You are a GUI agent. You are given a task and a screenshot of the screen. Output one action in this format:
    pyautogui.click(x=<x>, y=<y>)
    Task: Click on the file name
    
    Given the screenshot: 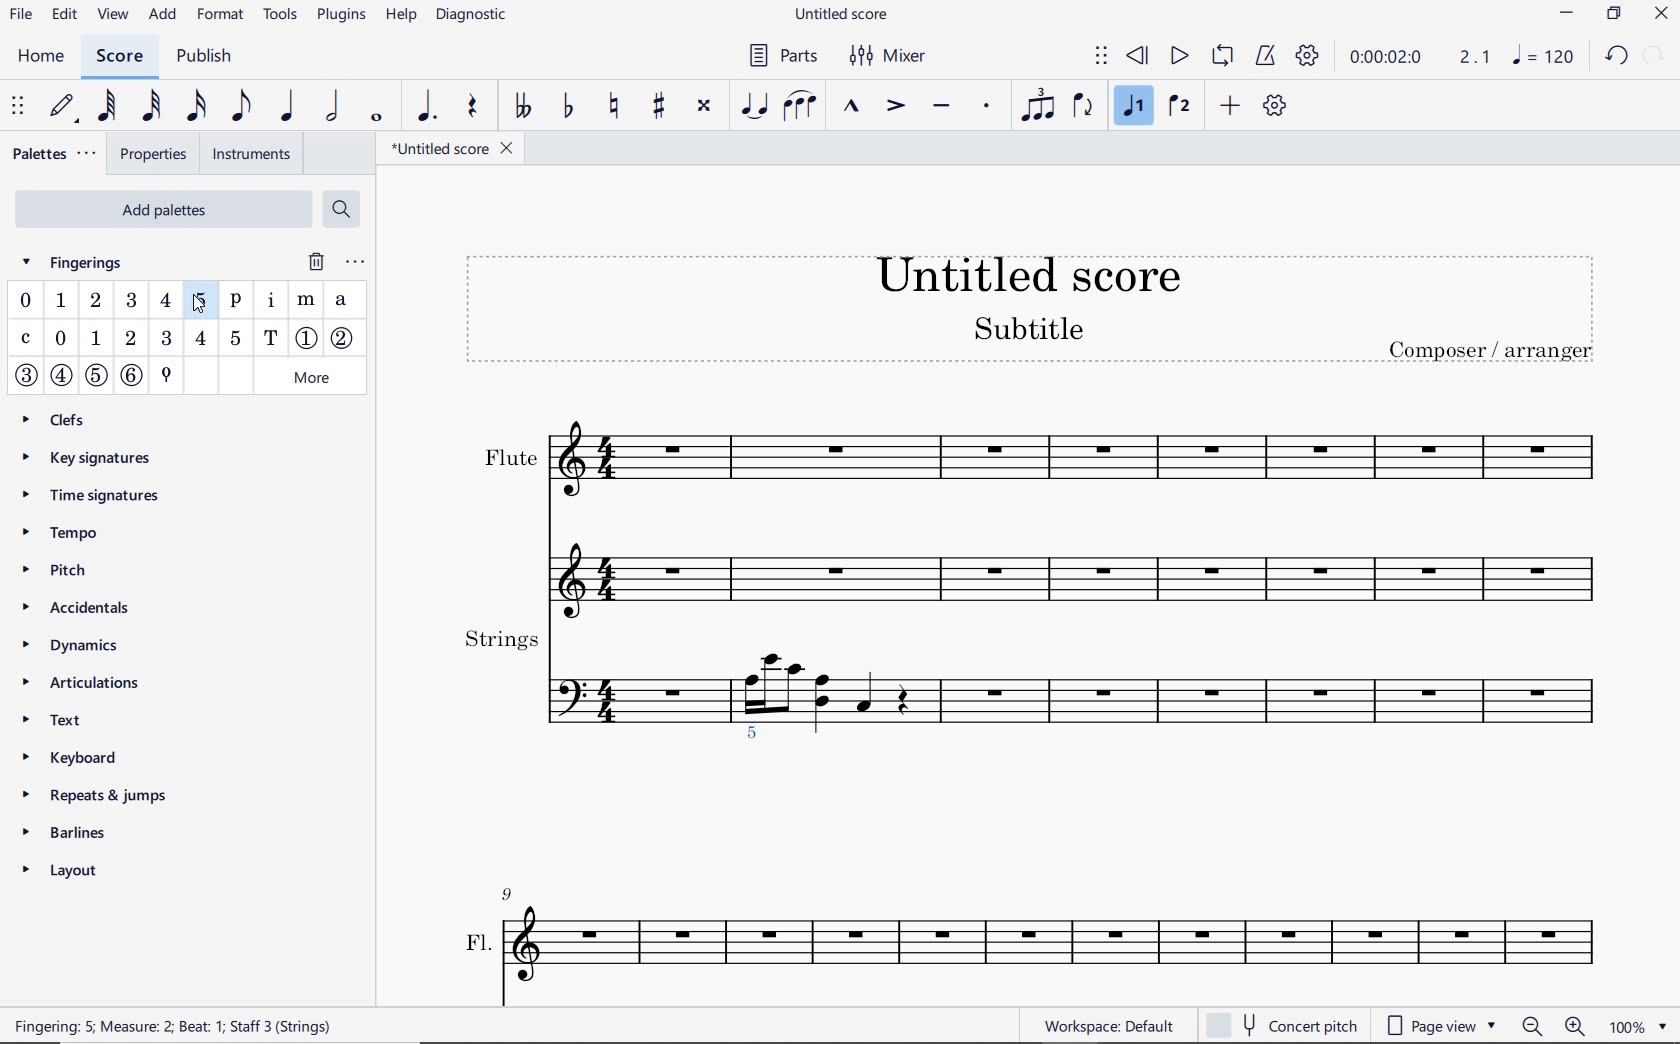 What is the action you would take?
    pyautogui.click(x=451, y=149)
    